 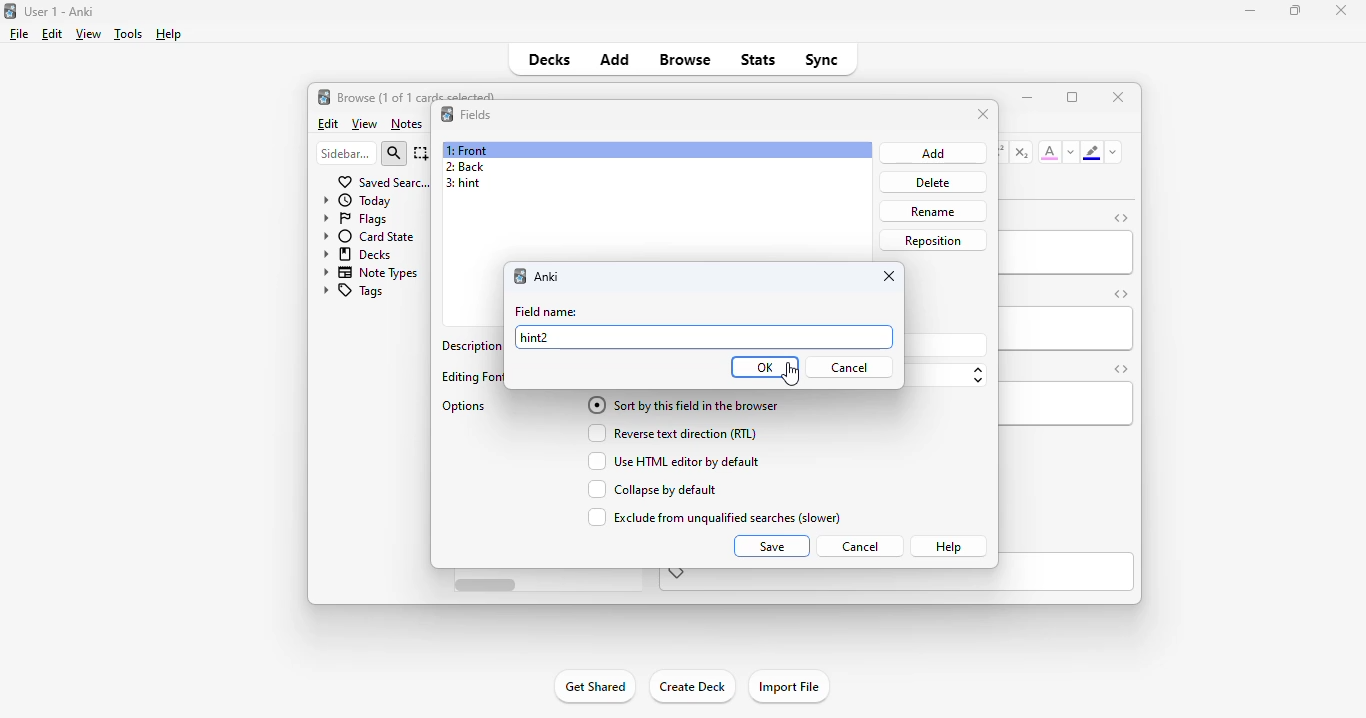 I want to click on help, so click(x=948, y=546).